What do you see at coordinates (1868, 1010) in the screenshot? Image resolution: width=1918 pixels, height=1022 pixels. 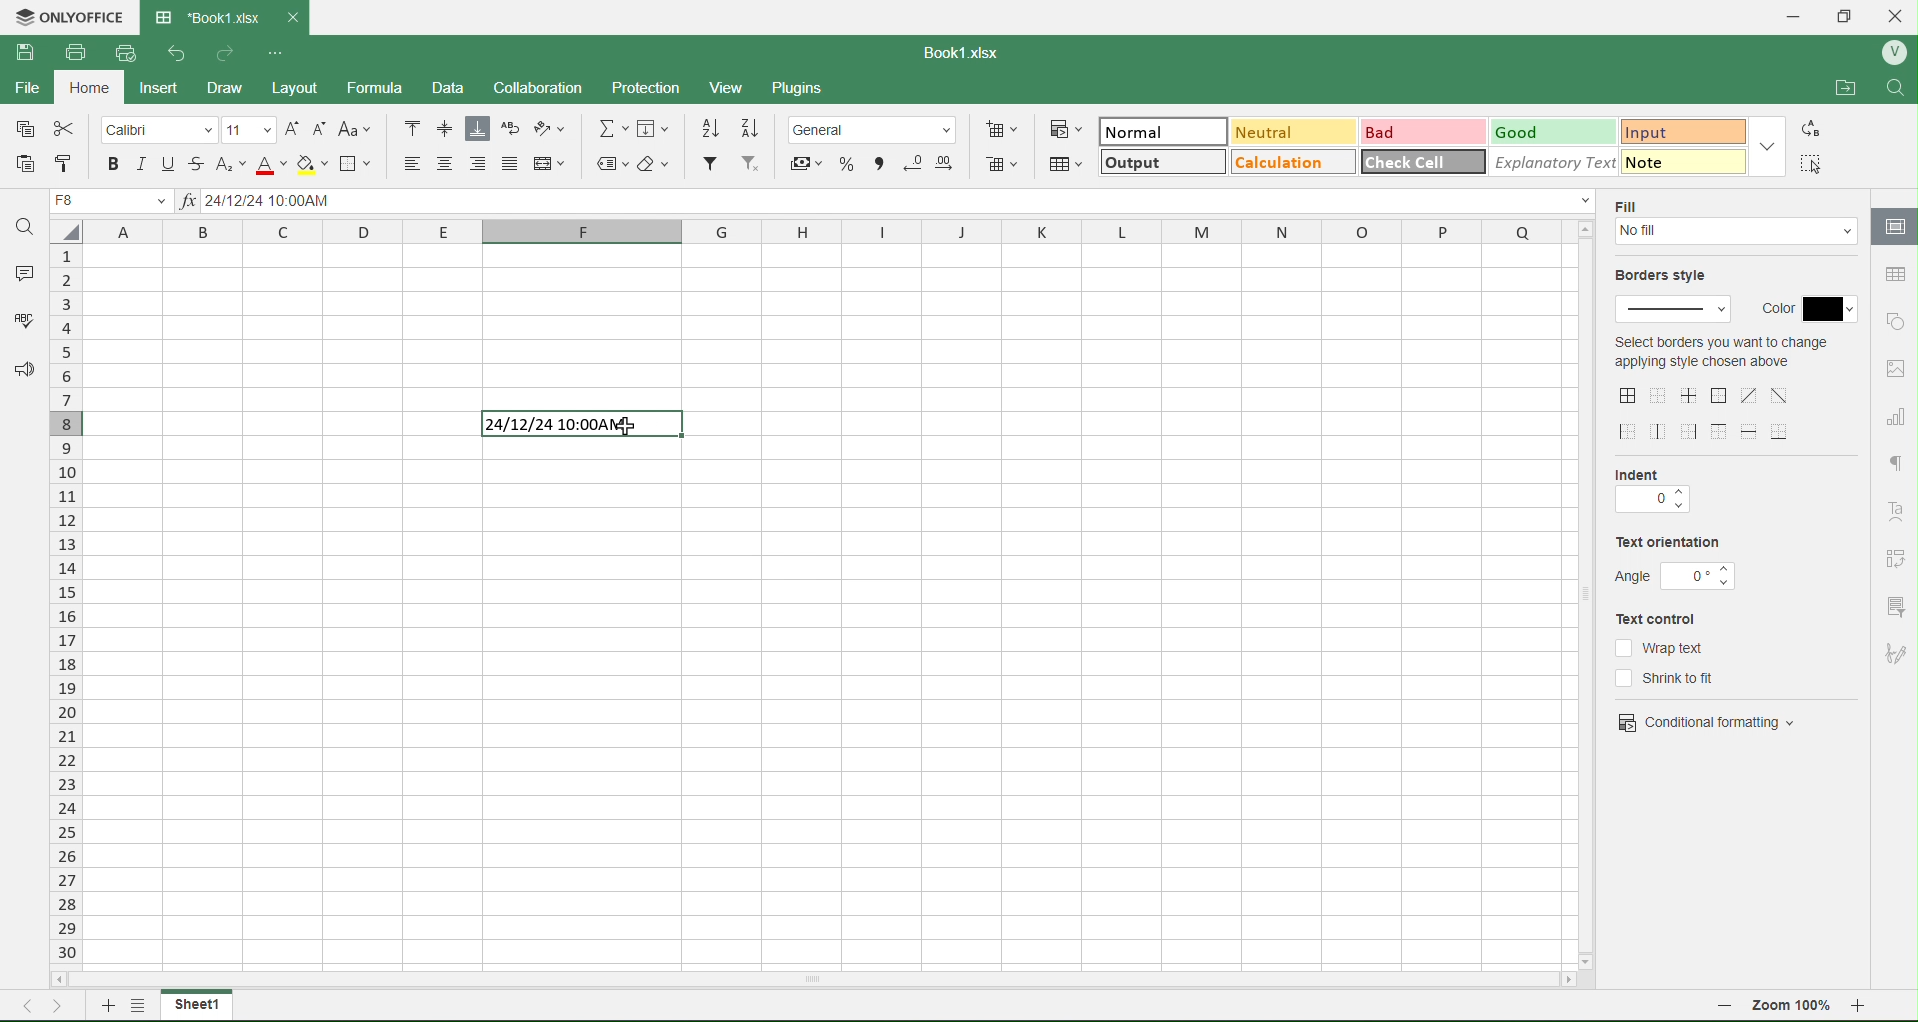 I see `zoom in` at bounding box center [1868, 1010].